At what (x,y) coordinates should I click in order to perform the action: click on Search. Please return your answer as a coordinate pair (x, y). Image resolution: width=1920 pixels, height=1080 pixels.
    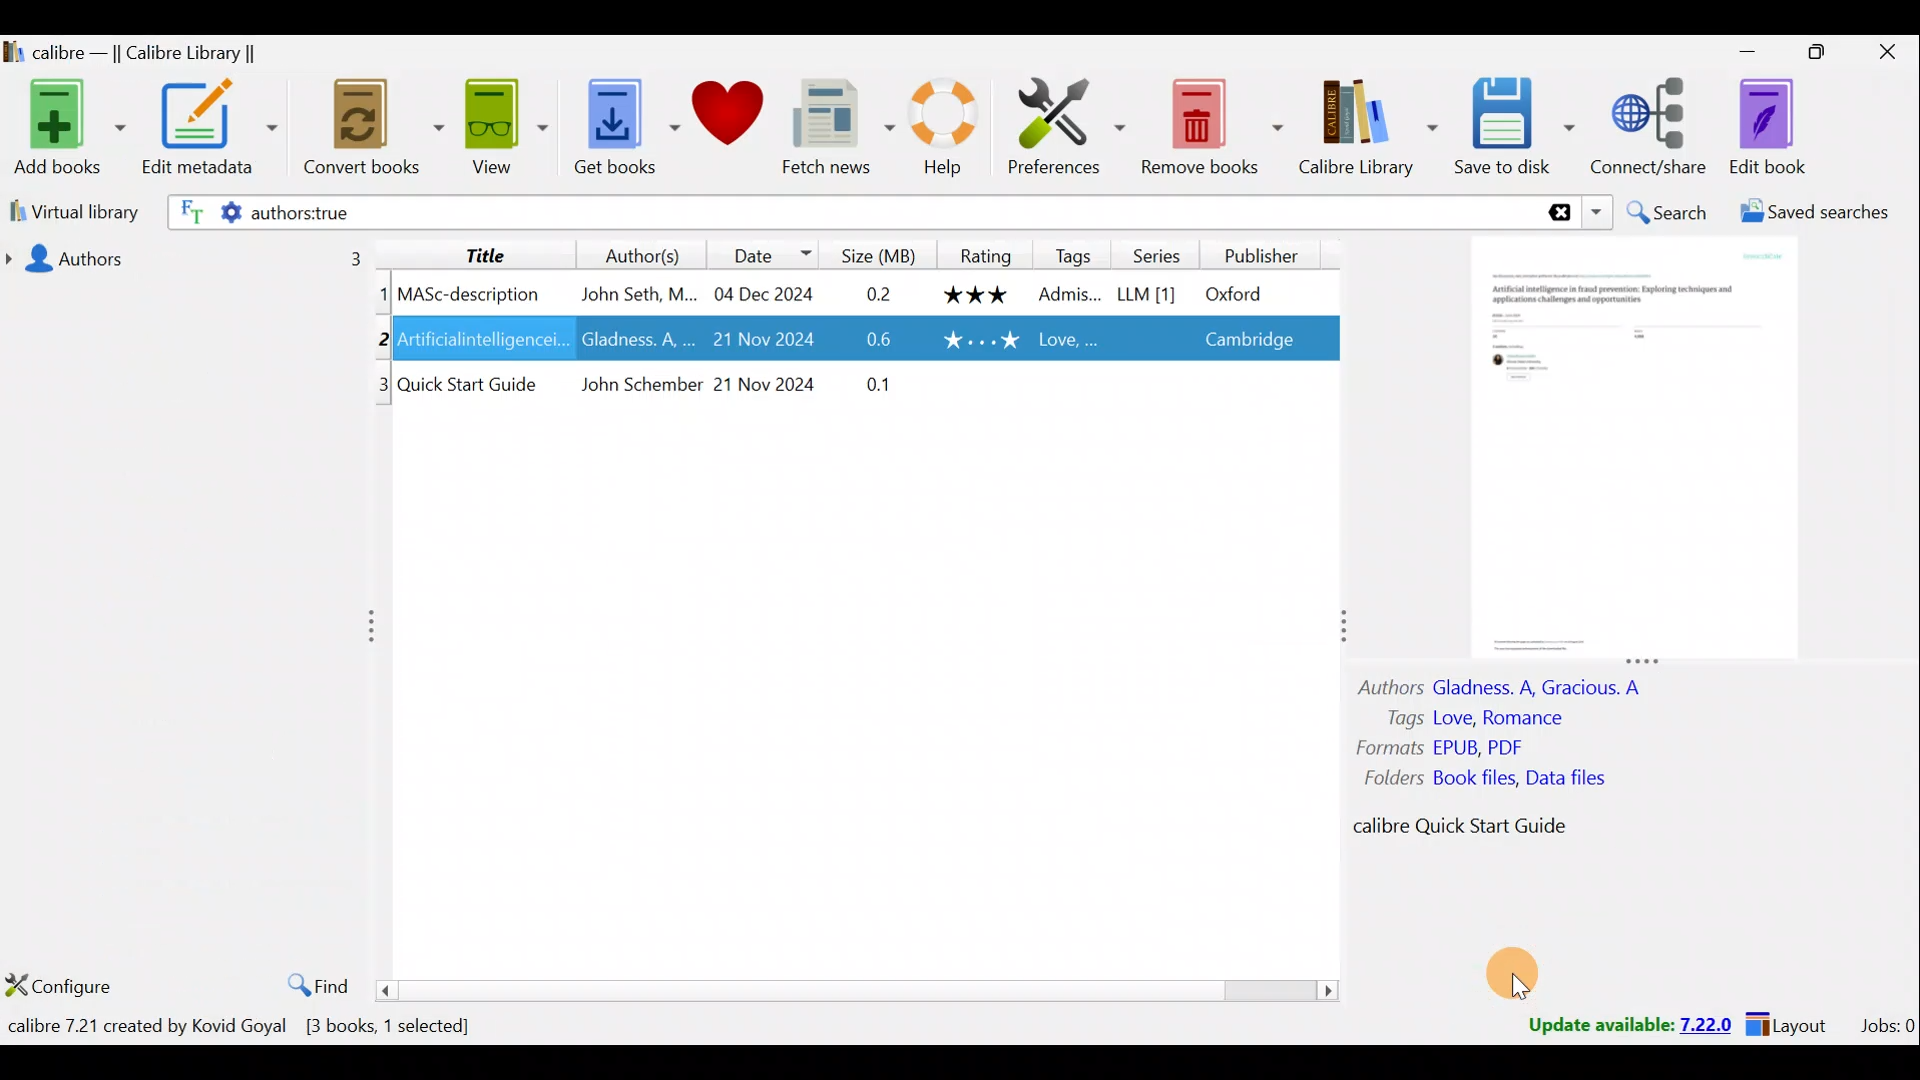
    Looking at the image, I should click on (1666, 212).